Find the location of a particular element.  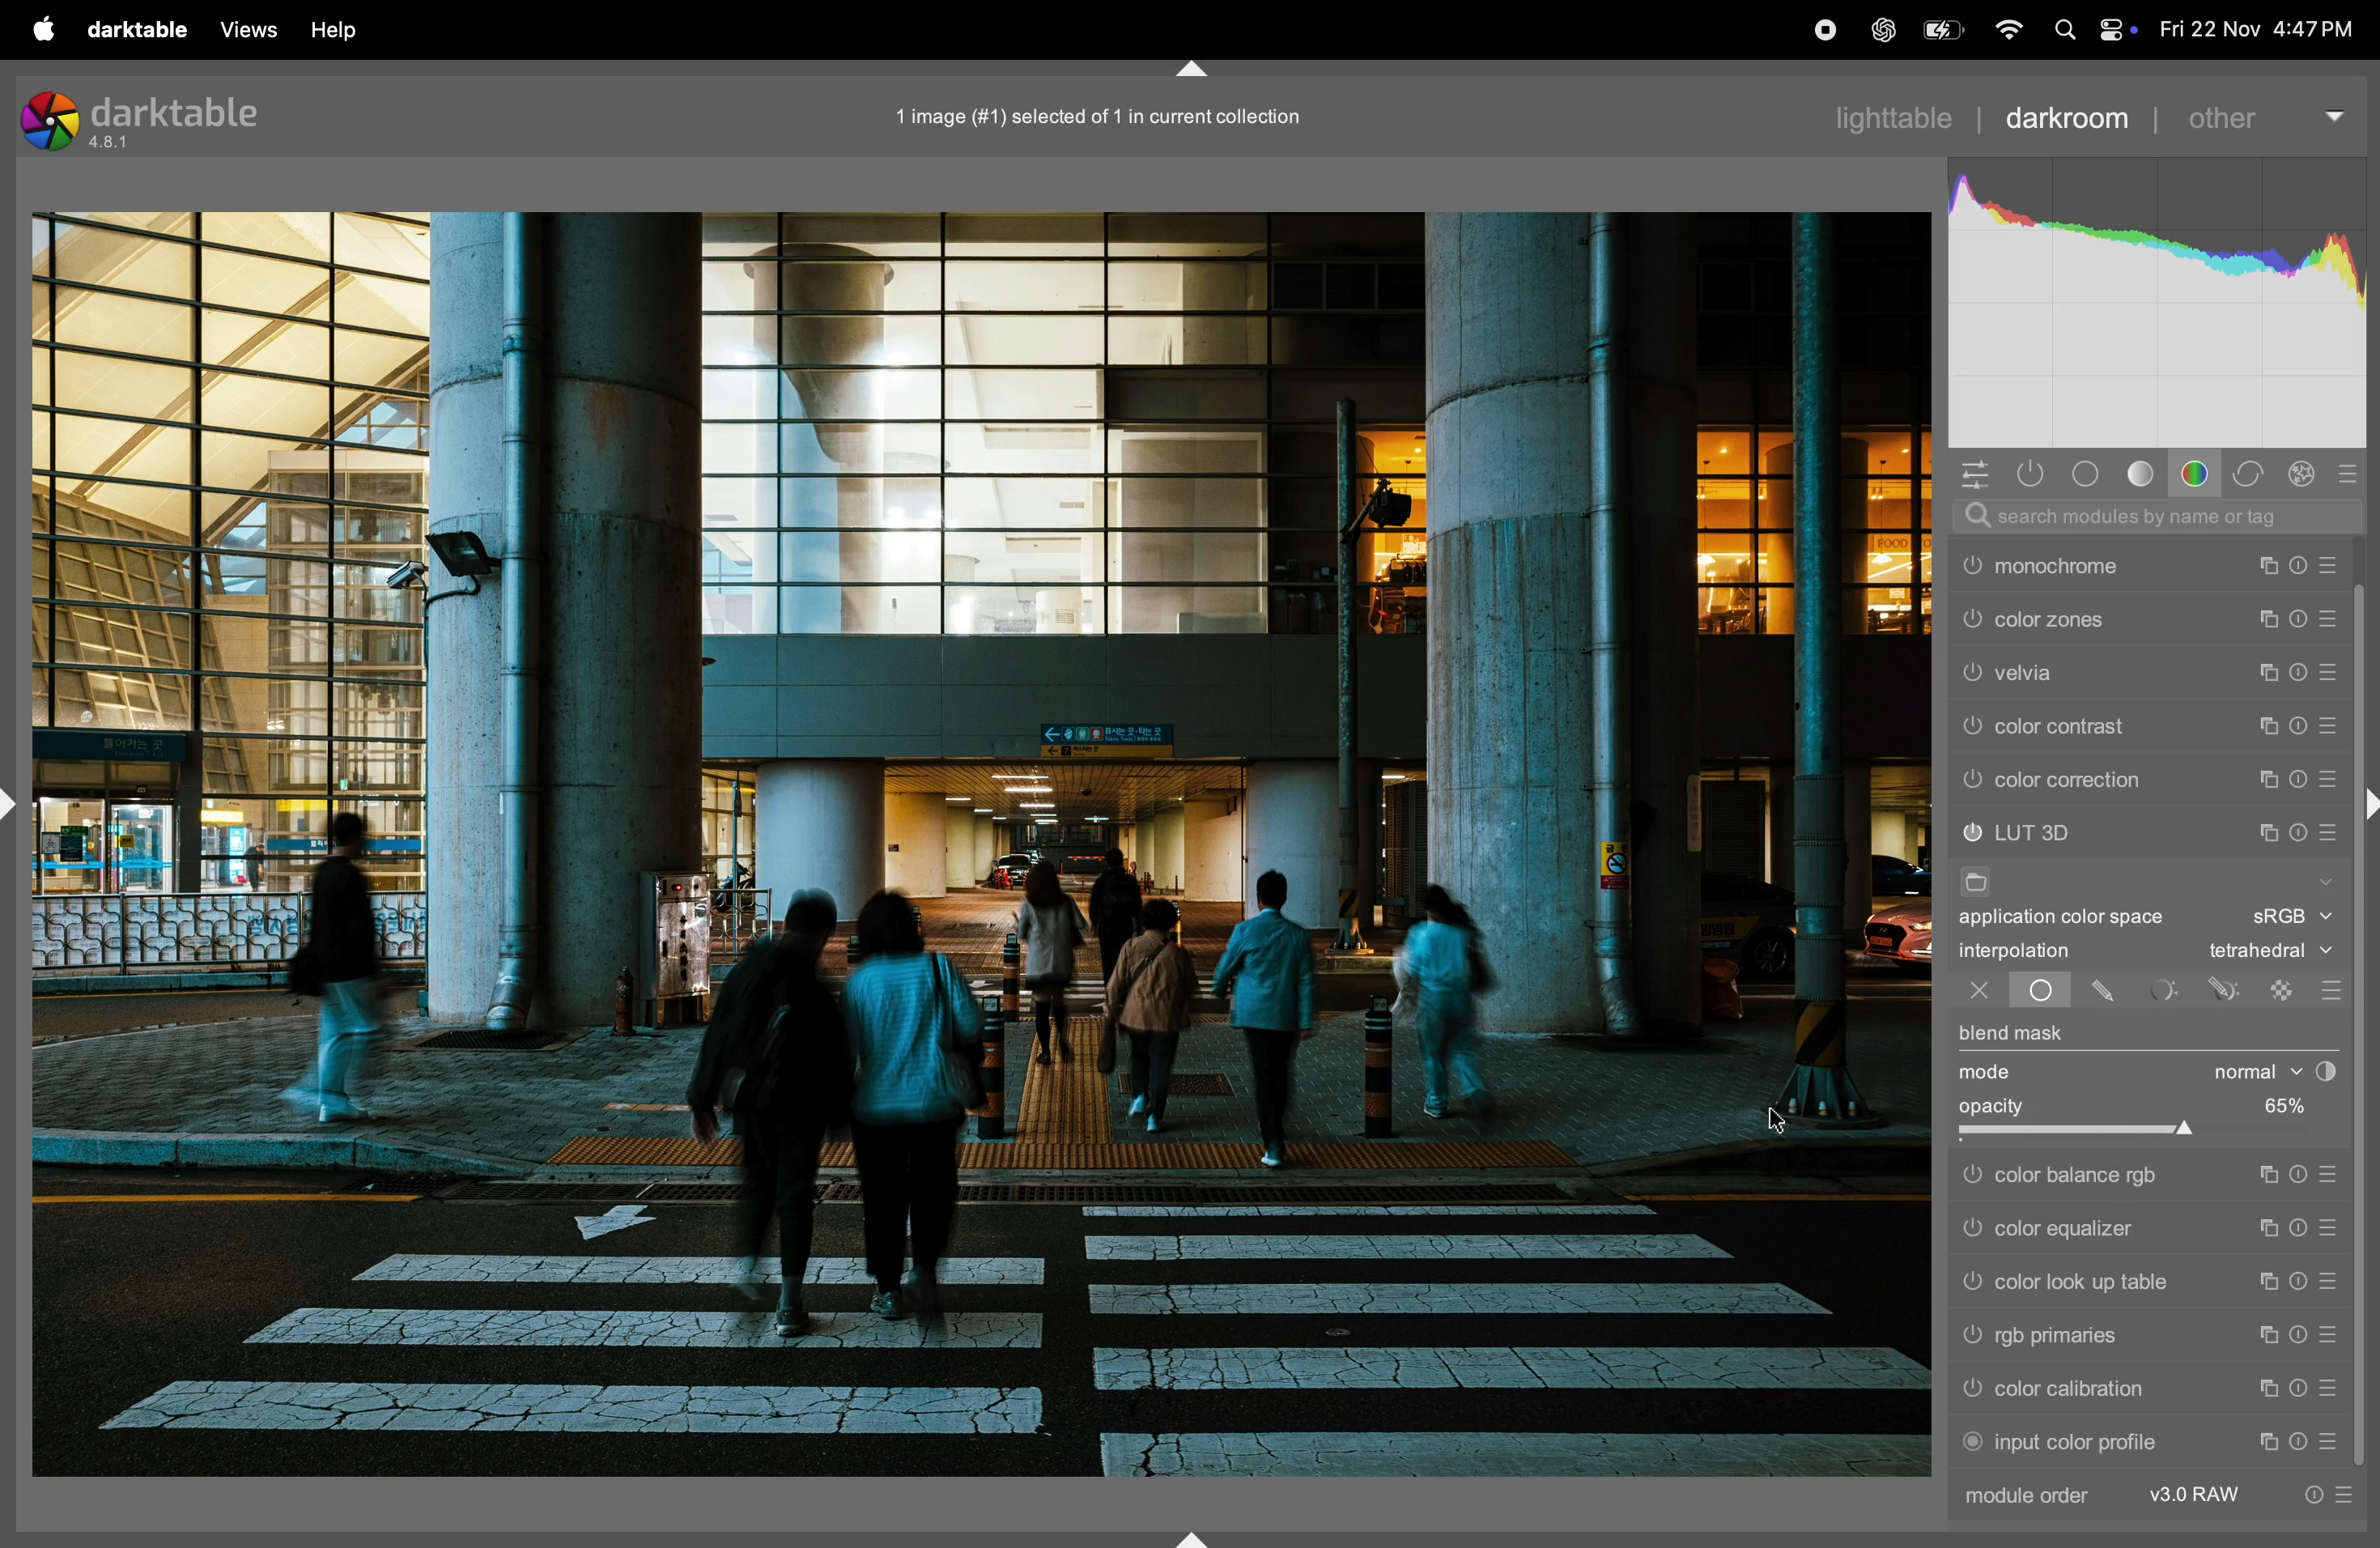

presets is located at coordinates (2331, 667).